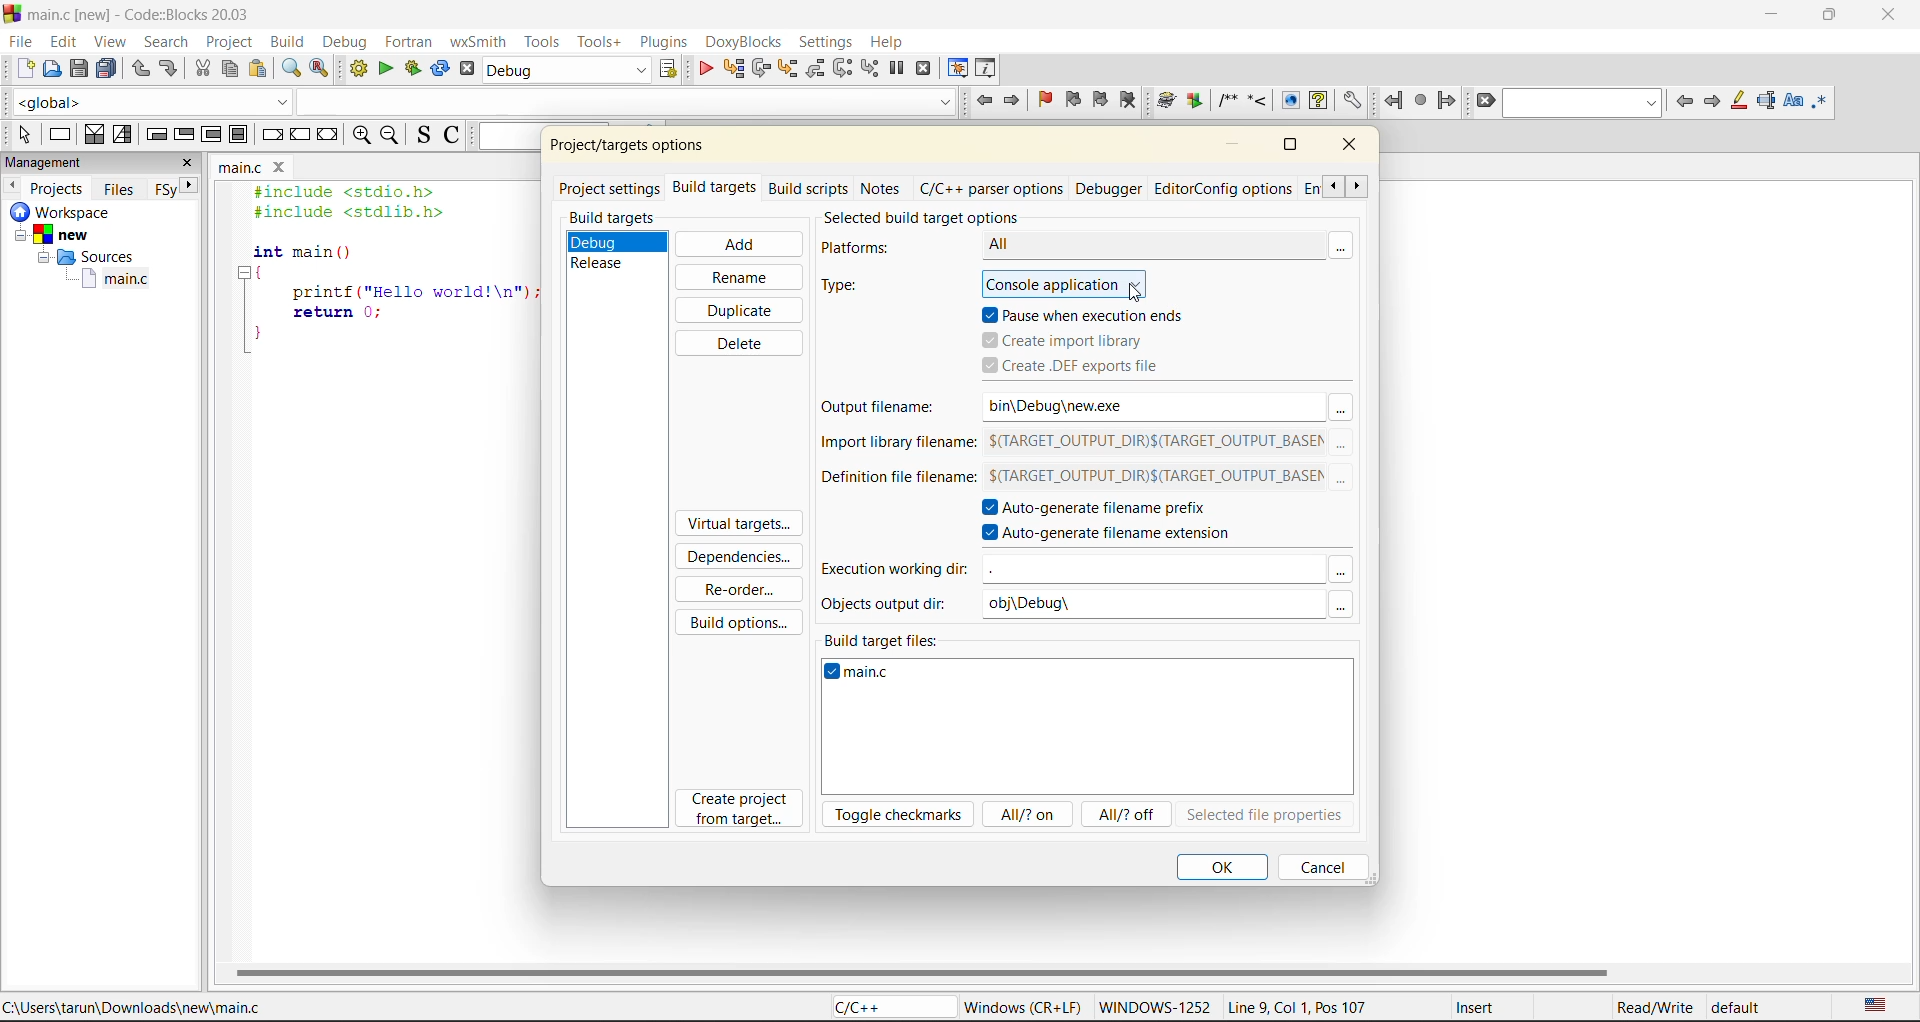 The height and width of the screenshot is (1022, 1920). What do you see at coordinates (453, 136) in the screenshot?
I see `toggle comments` at bounding box center [453, 136].